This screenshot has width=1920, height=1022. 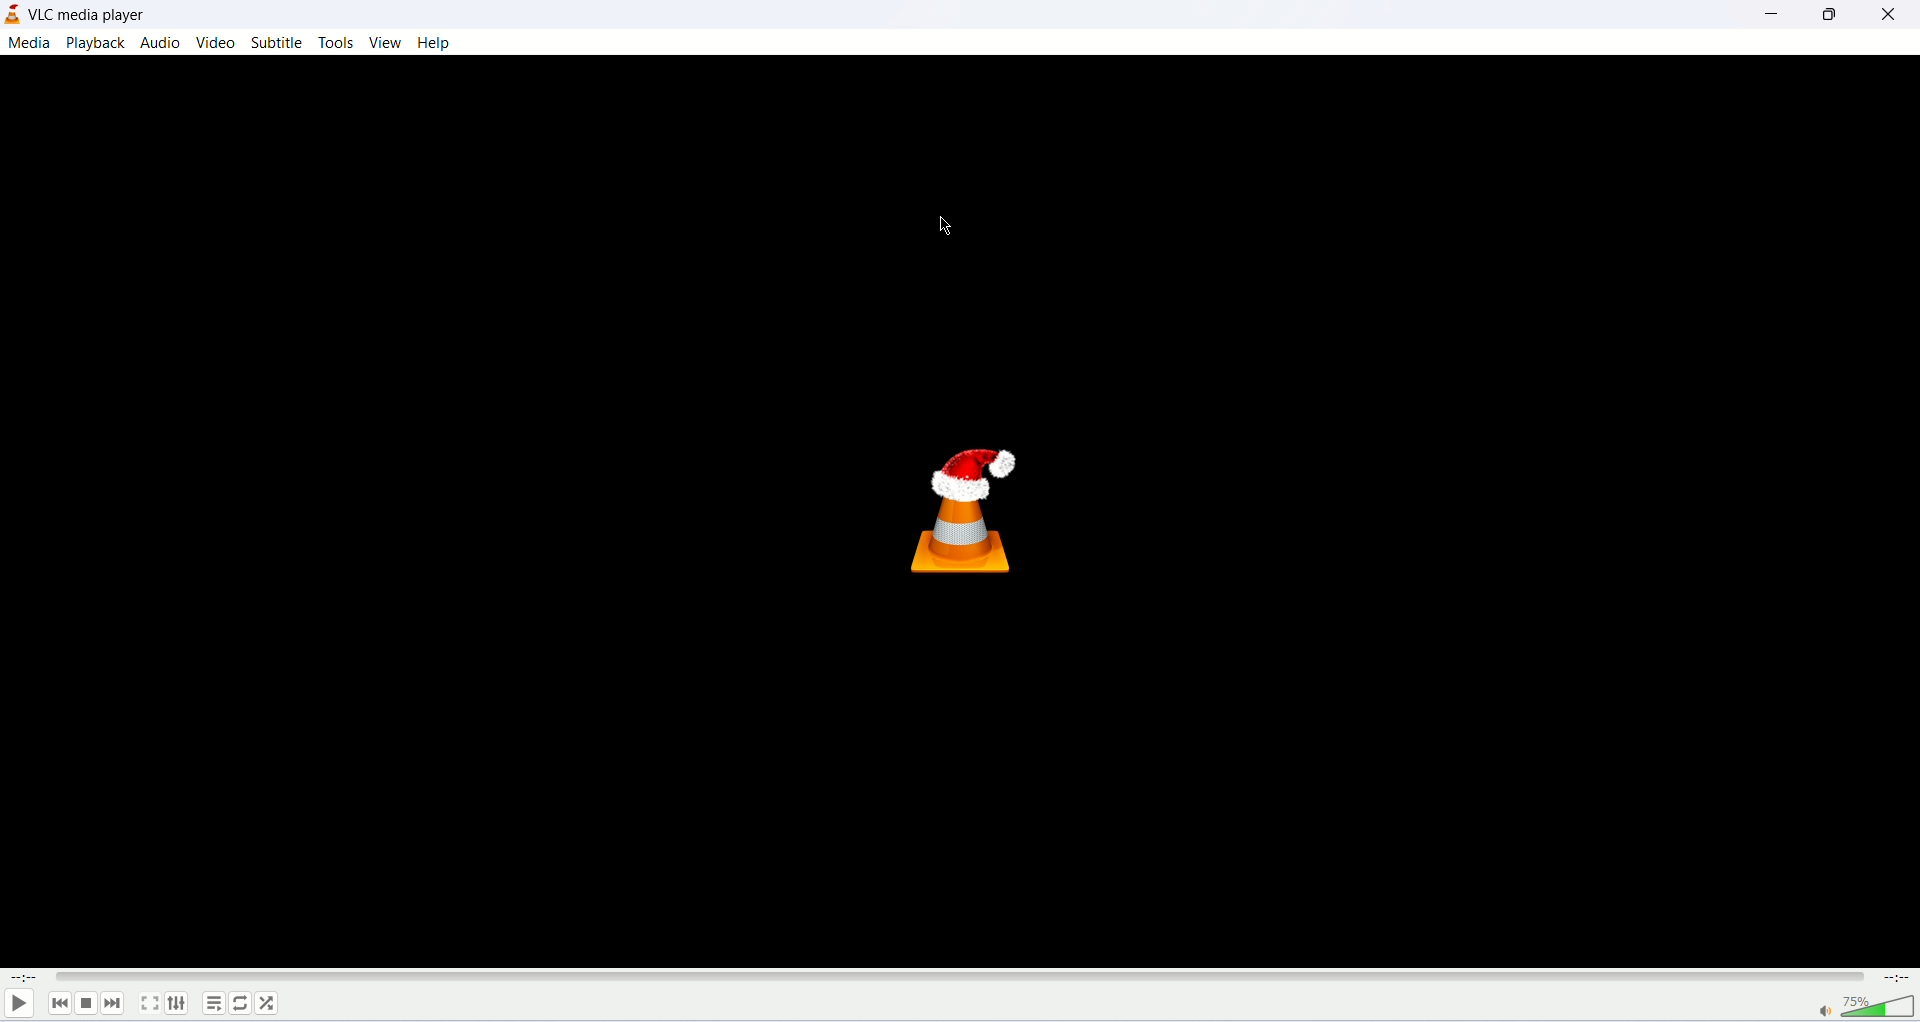 I want to click on previous, so click(x=62, y=1006).